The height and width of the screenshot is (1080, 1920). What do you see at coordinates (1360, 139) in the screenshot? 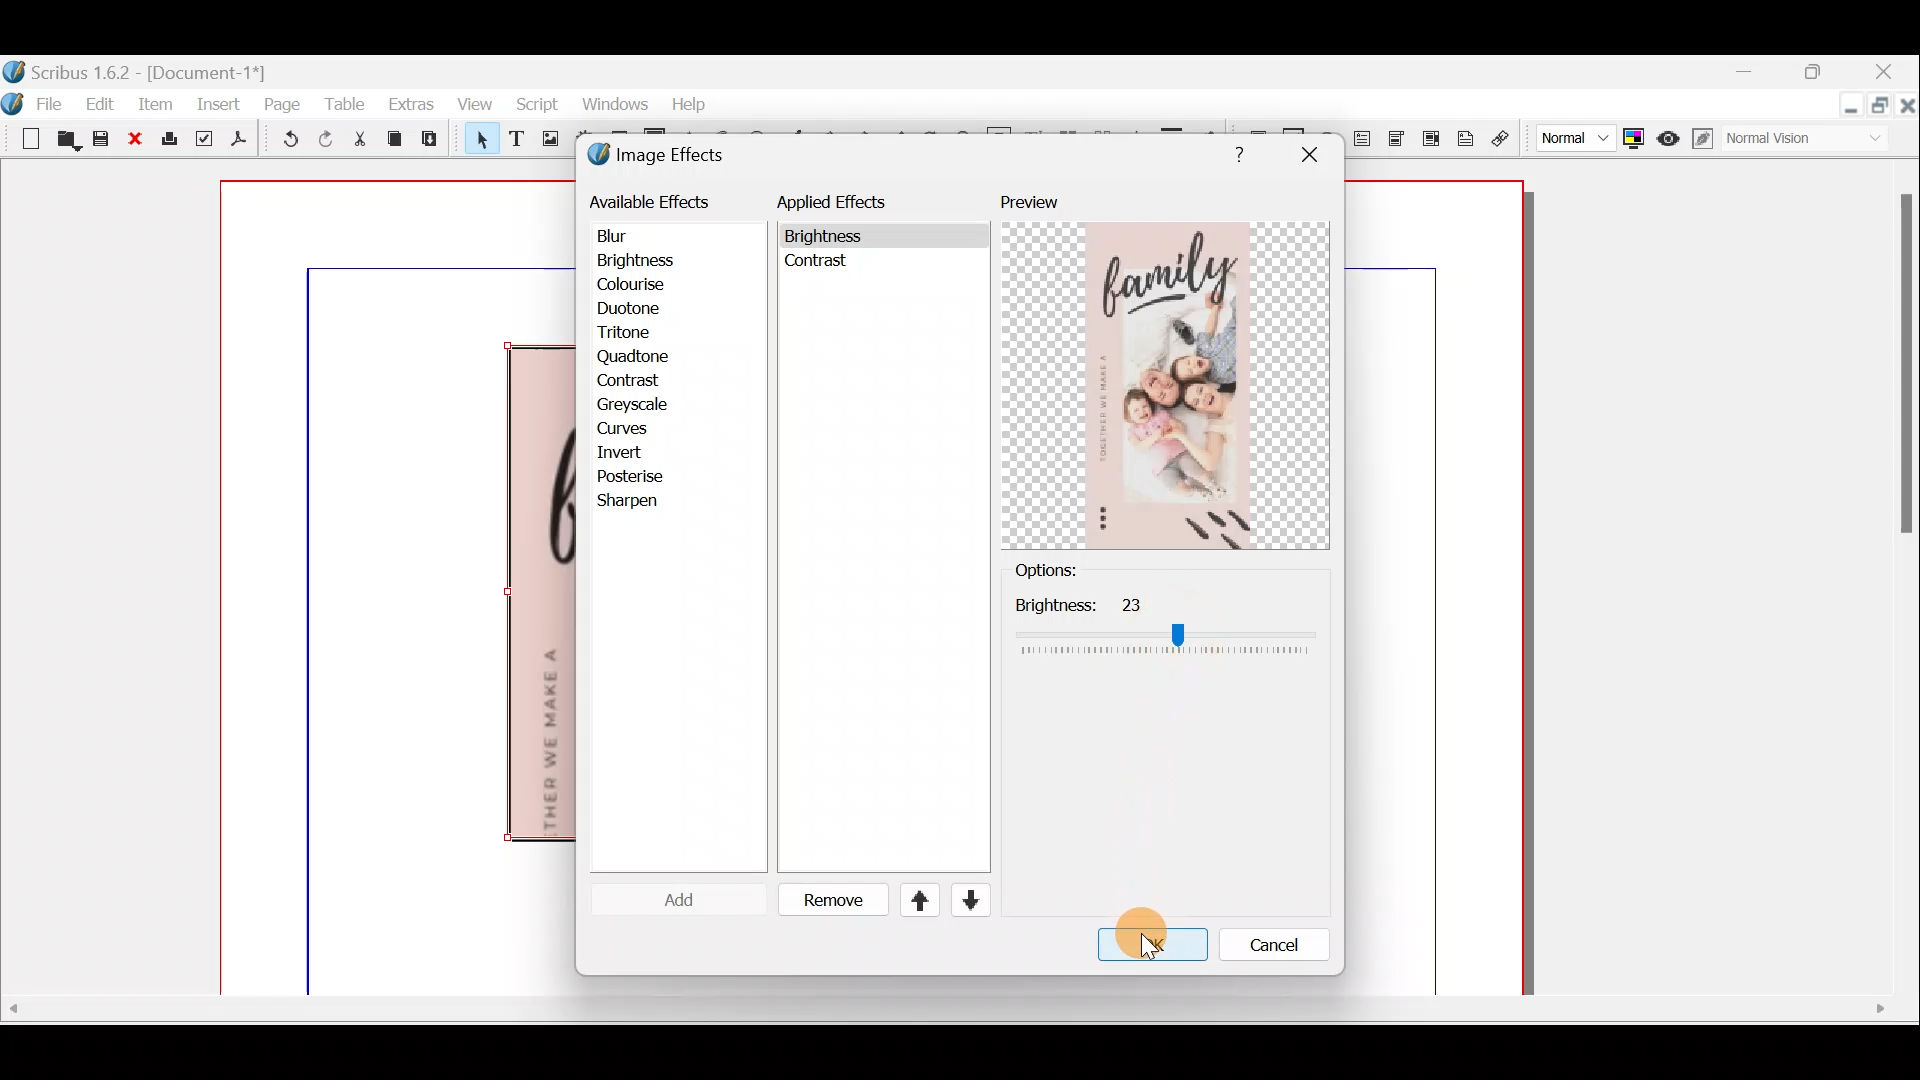
I see `PDF text field` at bounding box center [1360, 139].